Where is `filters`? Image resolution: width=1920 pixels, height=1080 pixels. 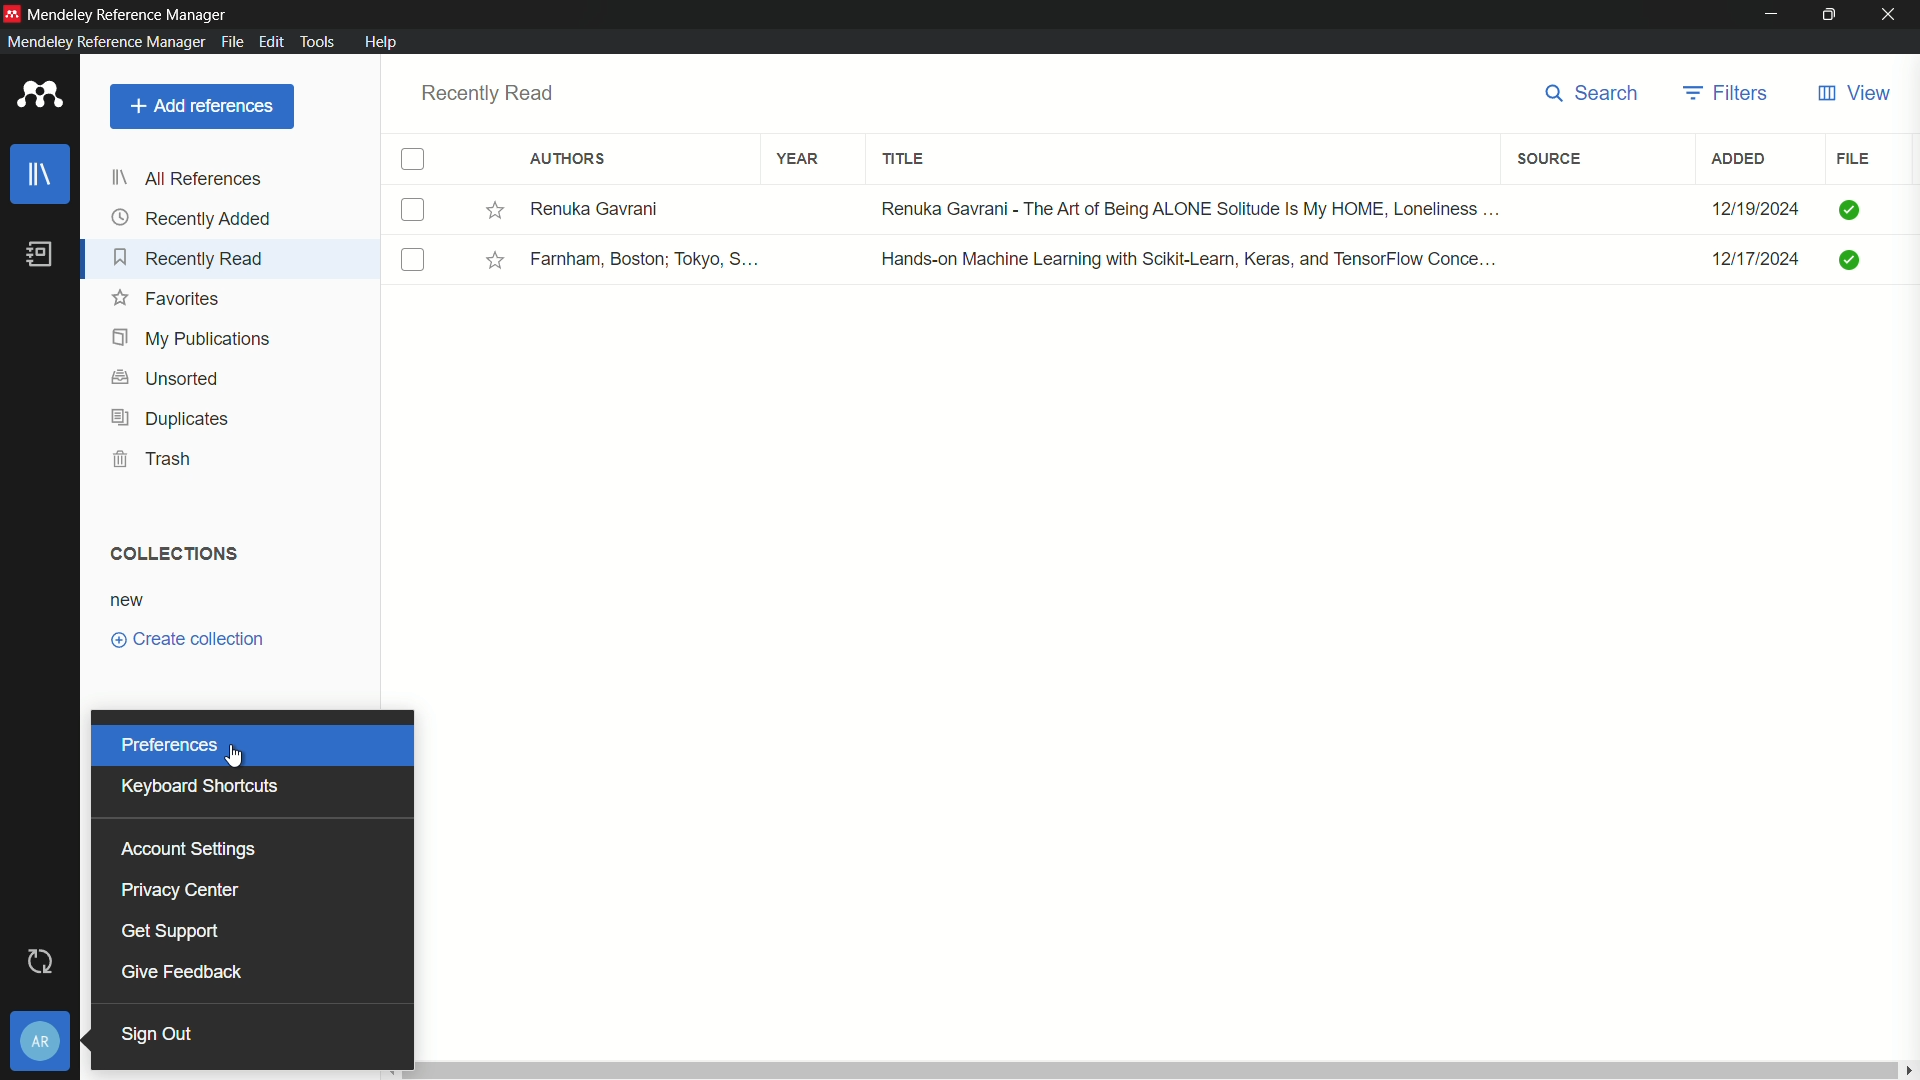
filters is located at coordinates (1729, 95).